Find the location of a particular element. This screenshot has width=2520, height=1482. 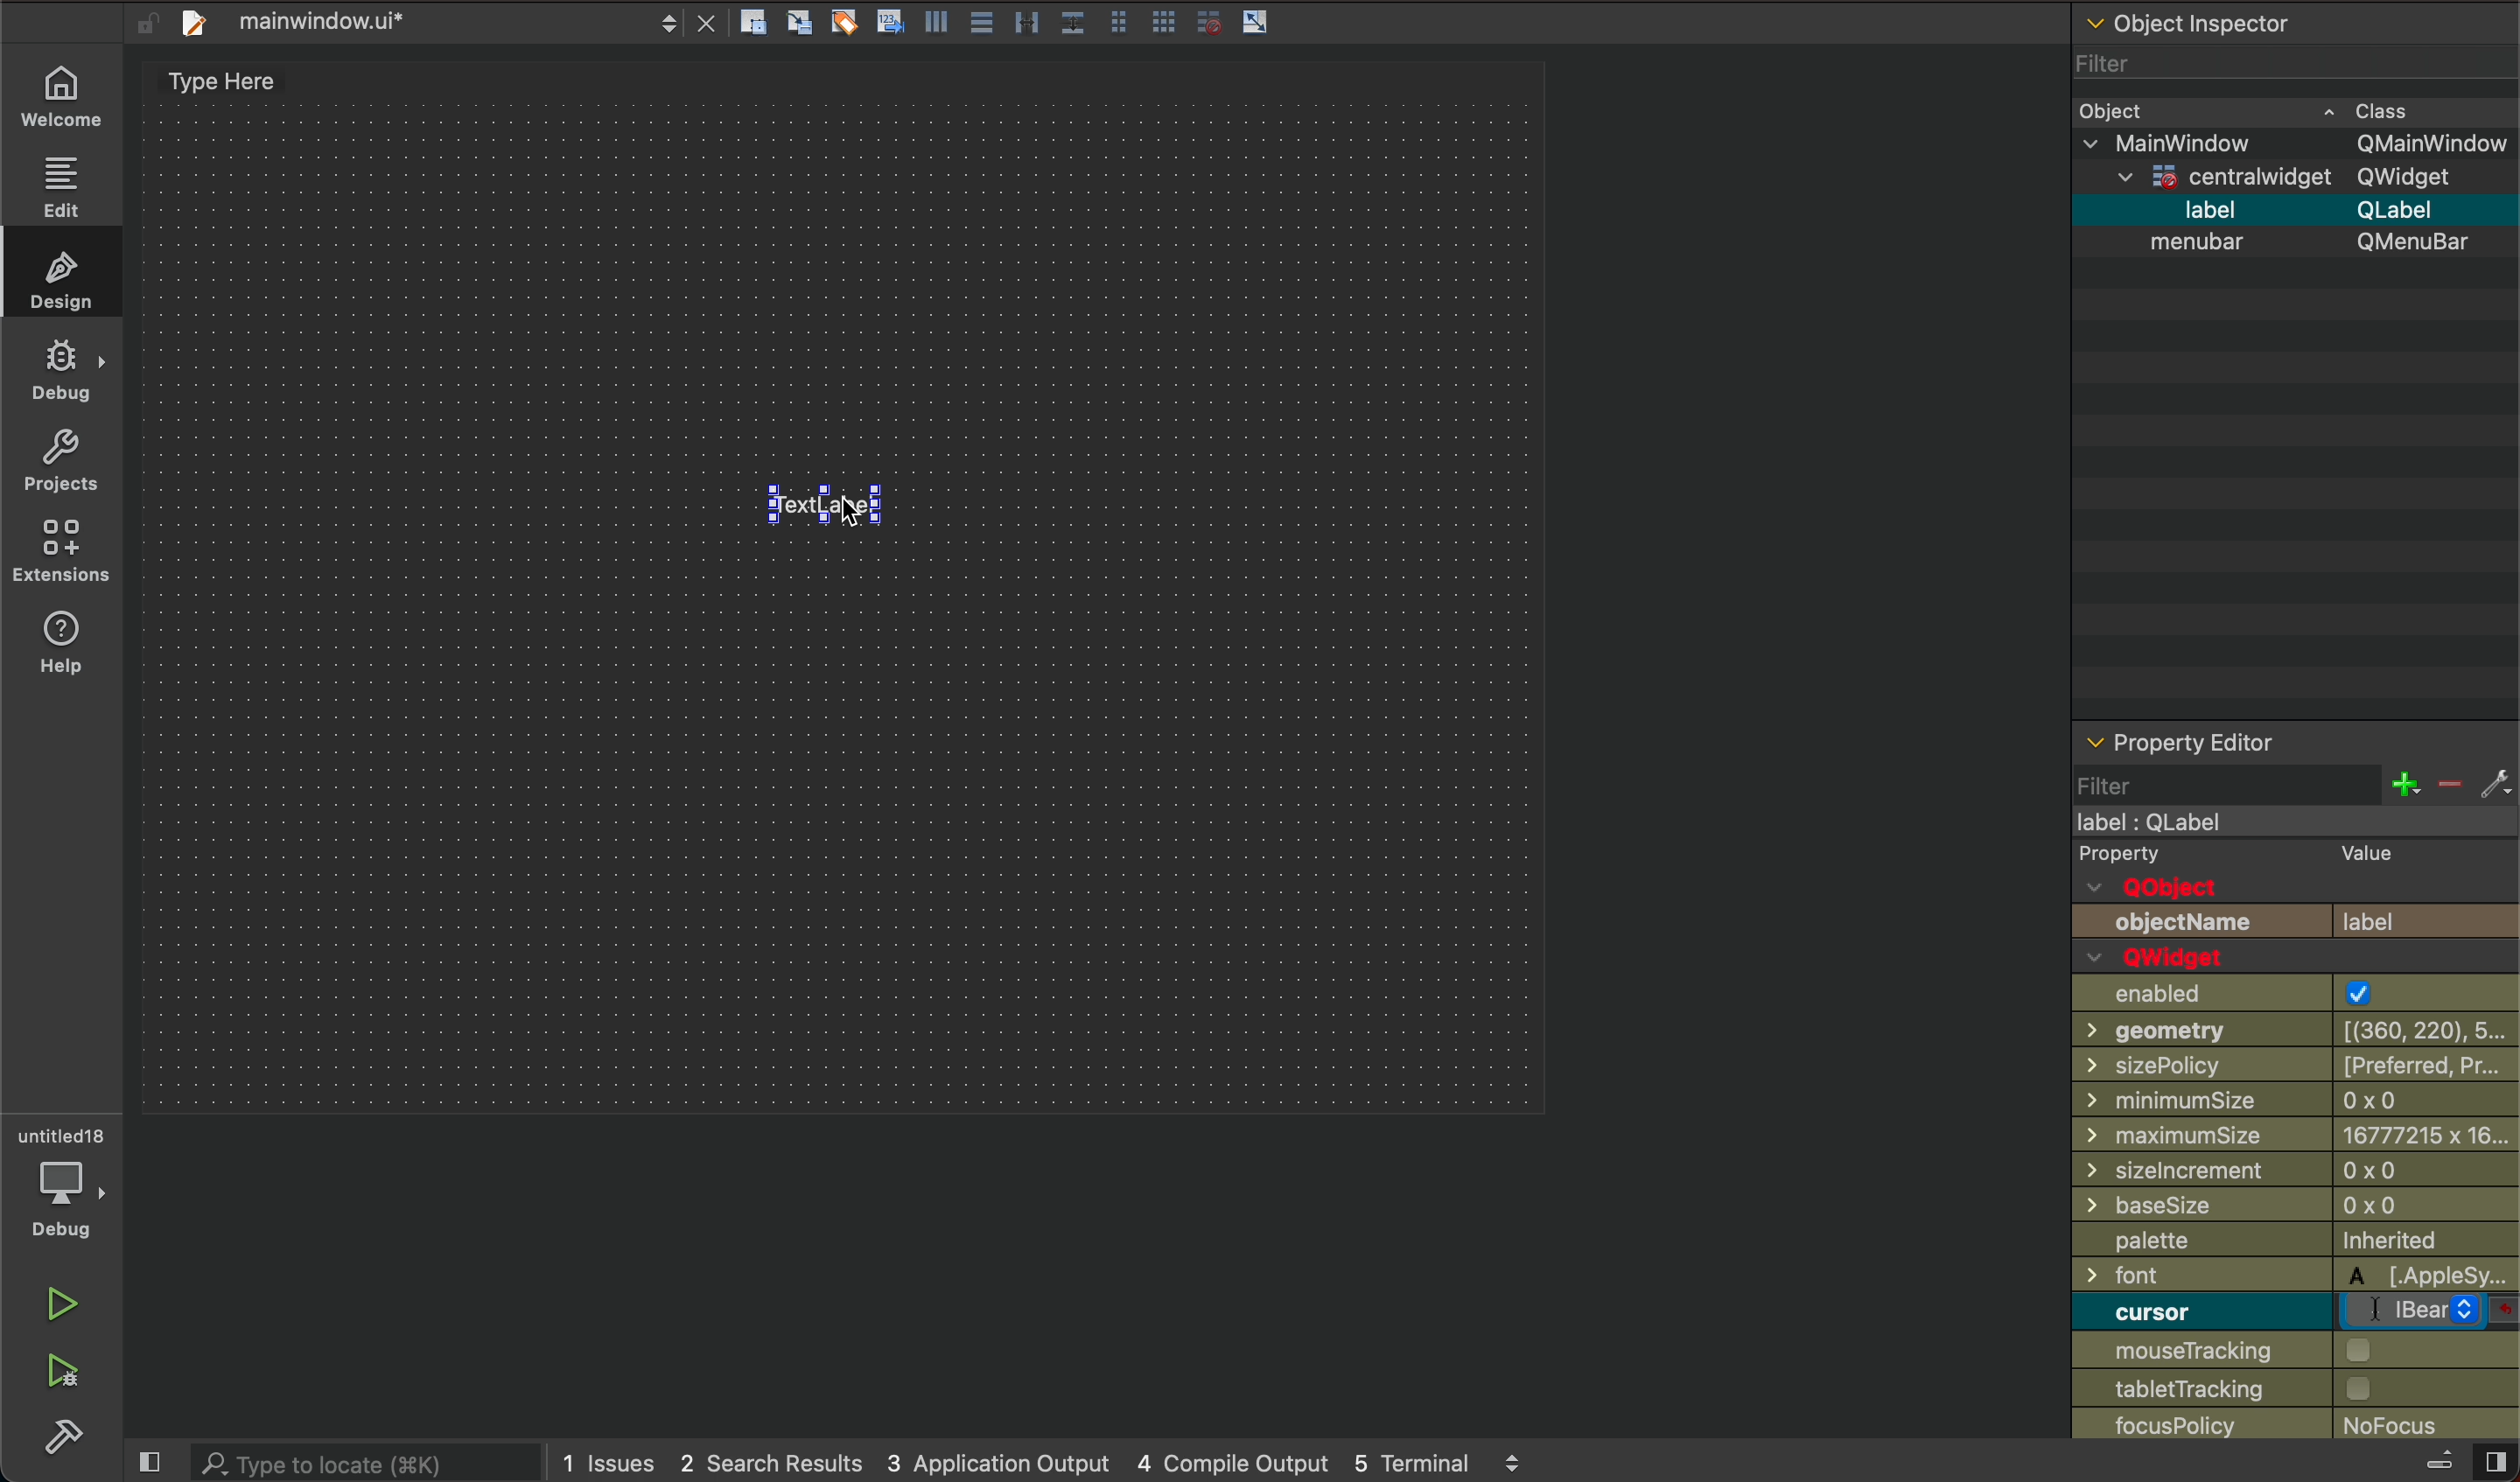

text label is located at coordinates (854, 505).